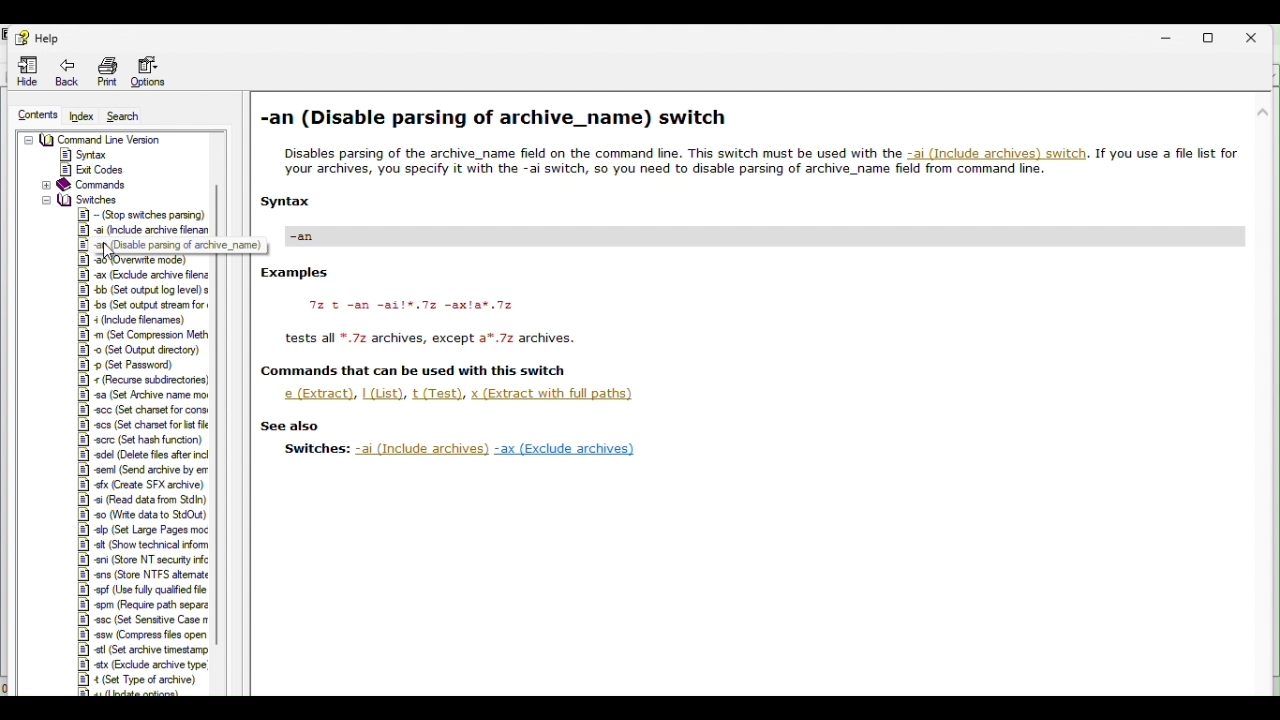 The height and width of the screenshot is (720, 1280). I want to click on 1B) al Oncdude archive flenan, so click(143, 229).